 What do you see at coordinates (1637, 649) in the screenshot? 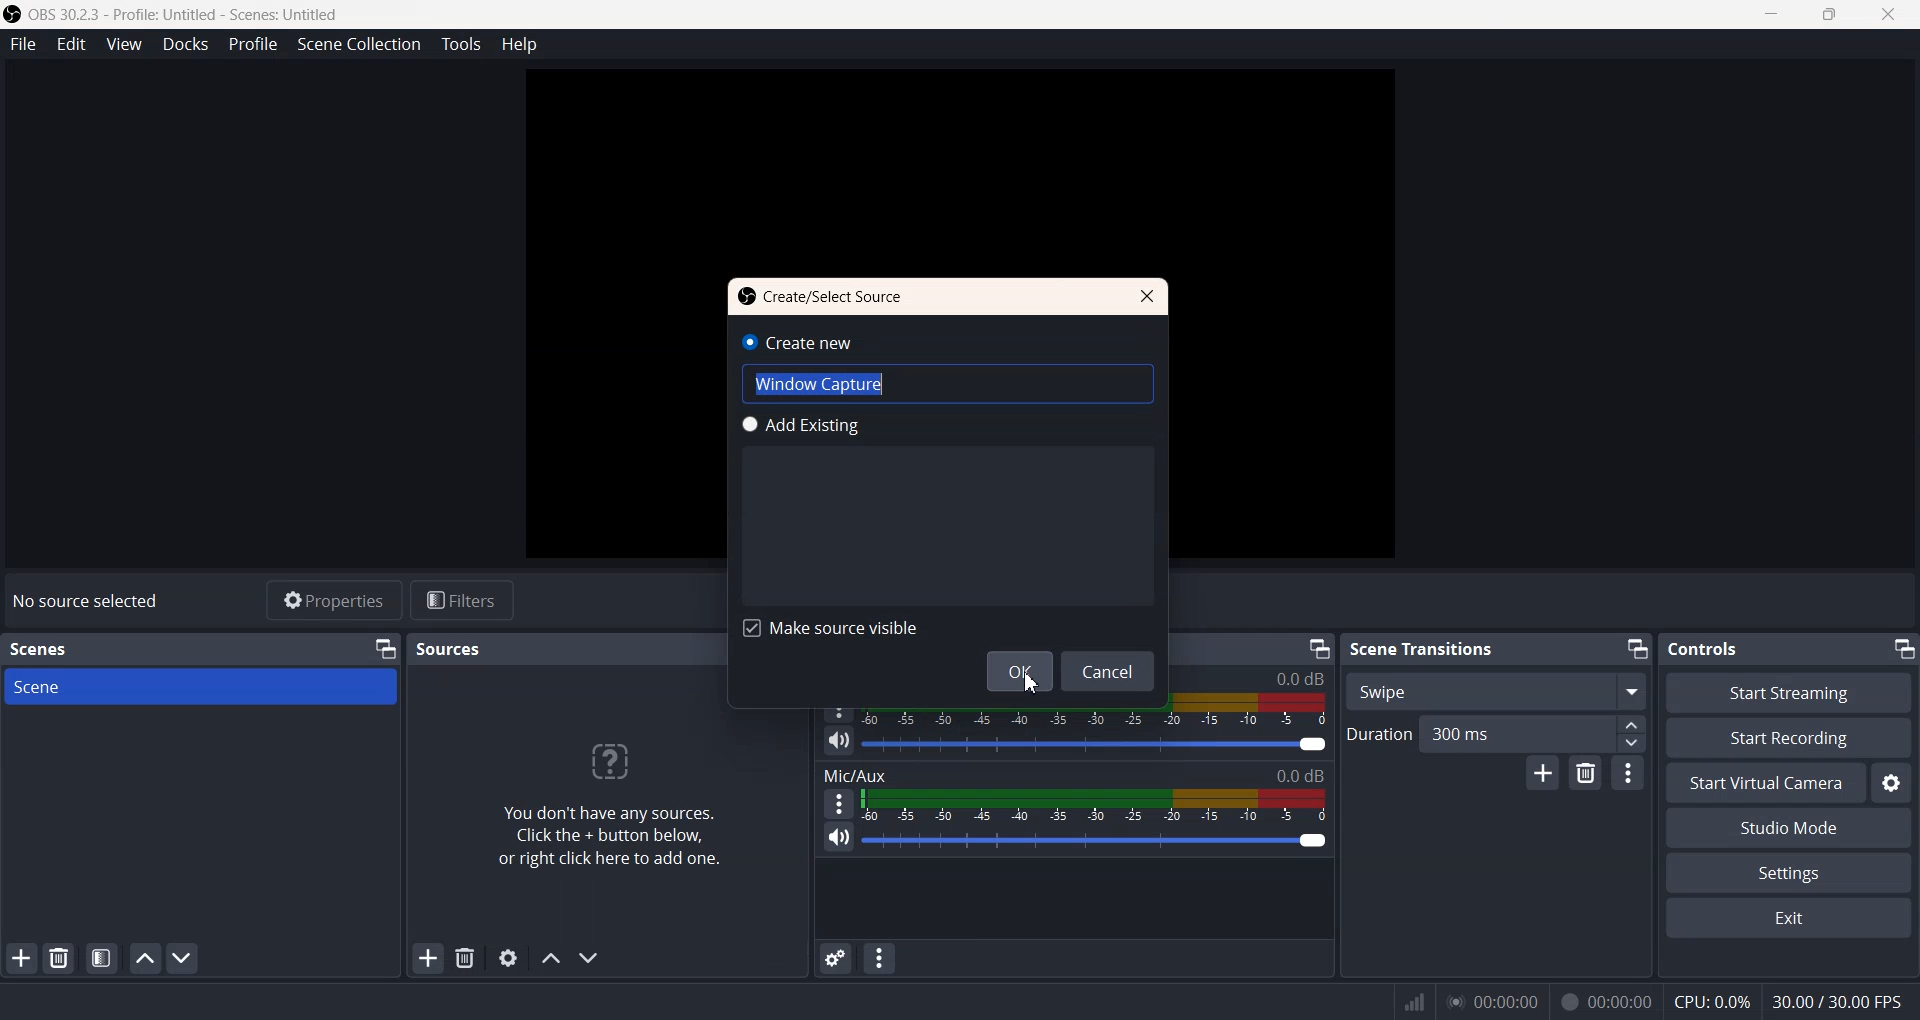
I see `Minimize` at bounding box center [1637, 649].